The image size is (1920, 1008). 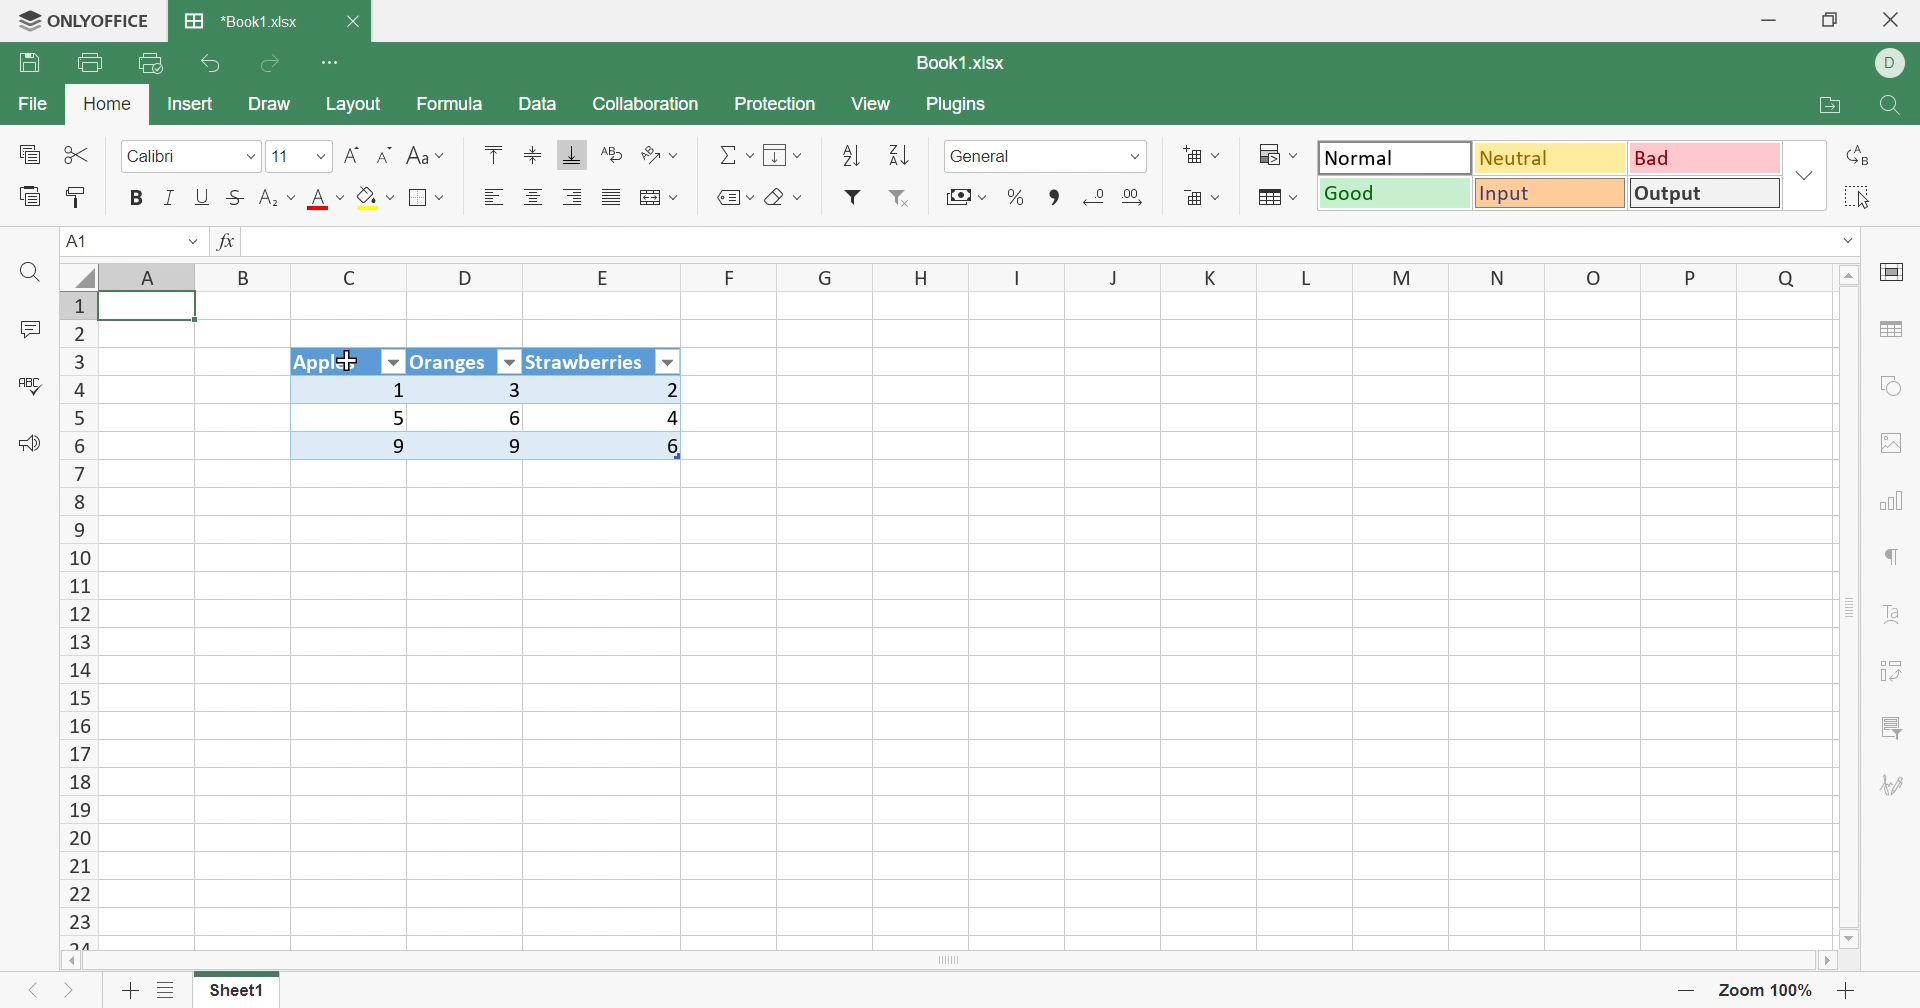 What do you see at coordinates (187, 242) in the screenshot?
I see `Drop down` at bounding box center [187, 242].